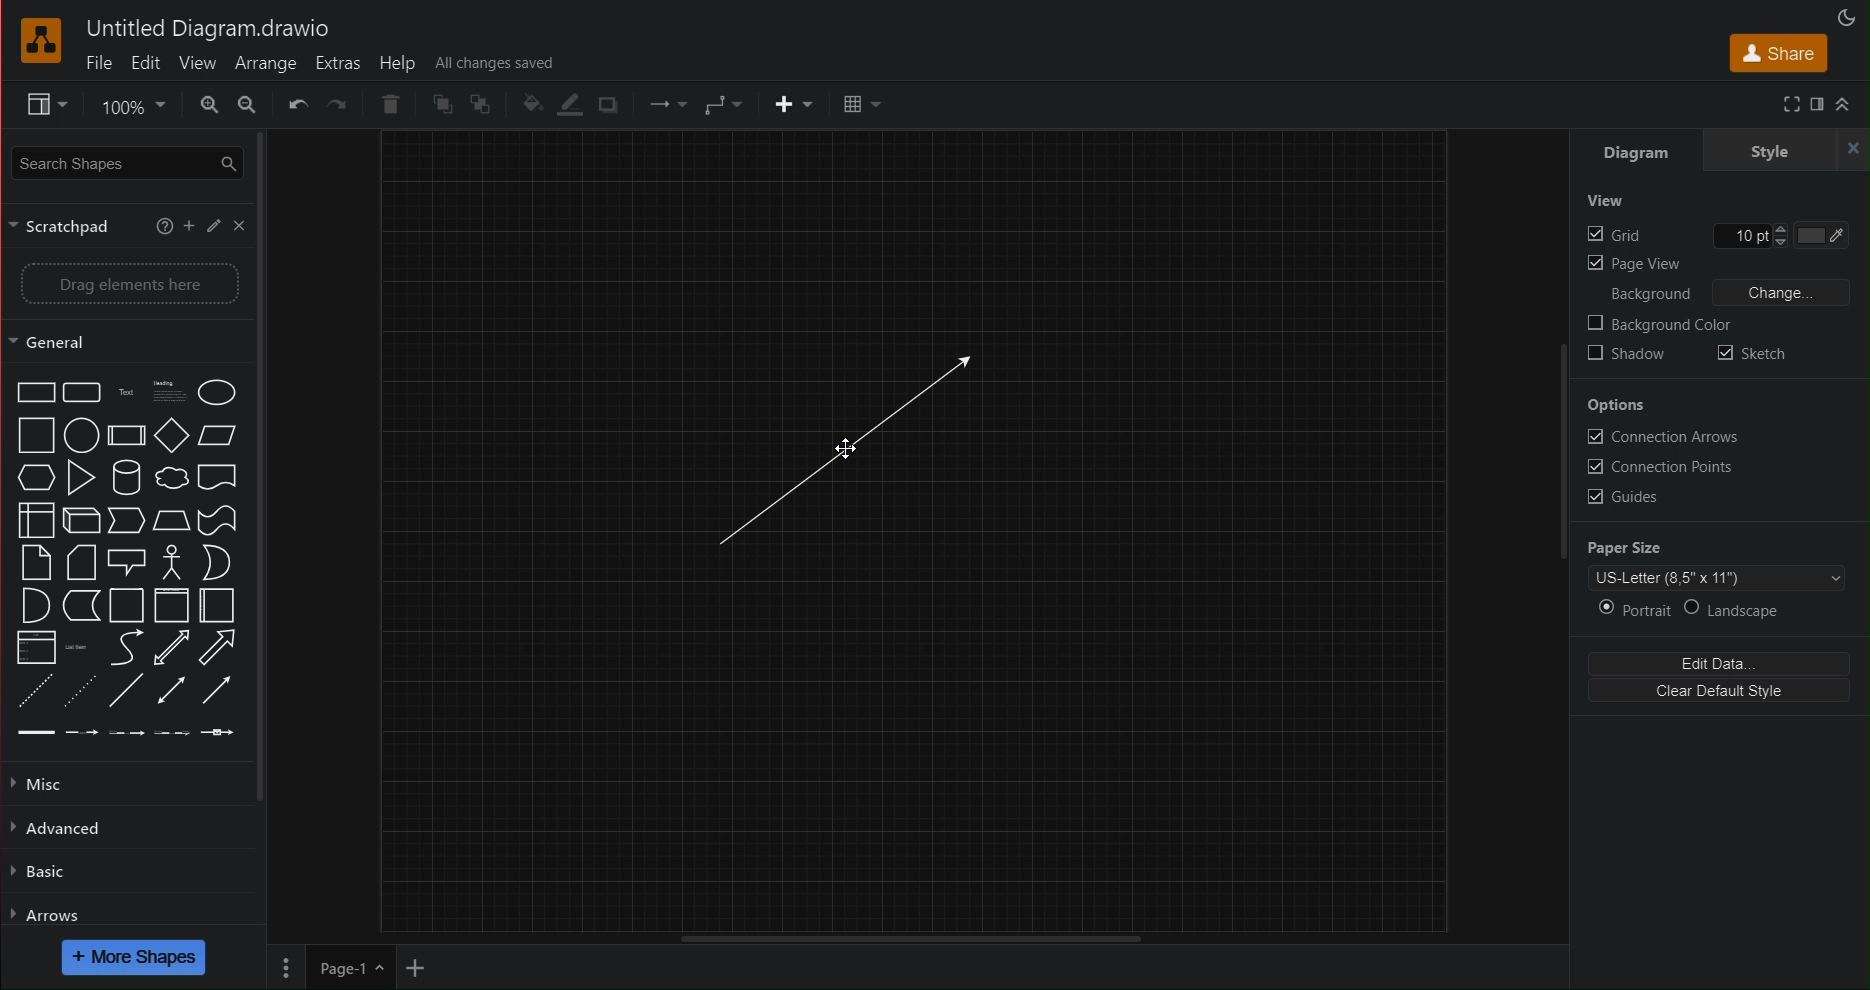 The height and width of the screenshot is (990, 1870). I want to click on arrow up, so click(1845, 104).